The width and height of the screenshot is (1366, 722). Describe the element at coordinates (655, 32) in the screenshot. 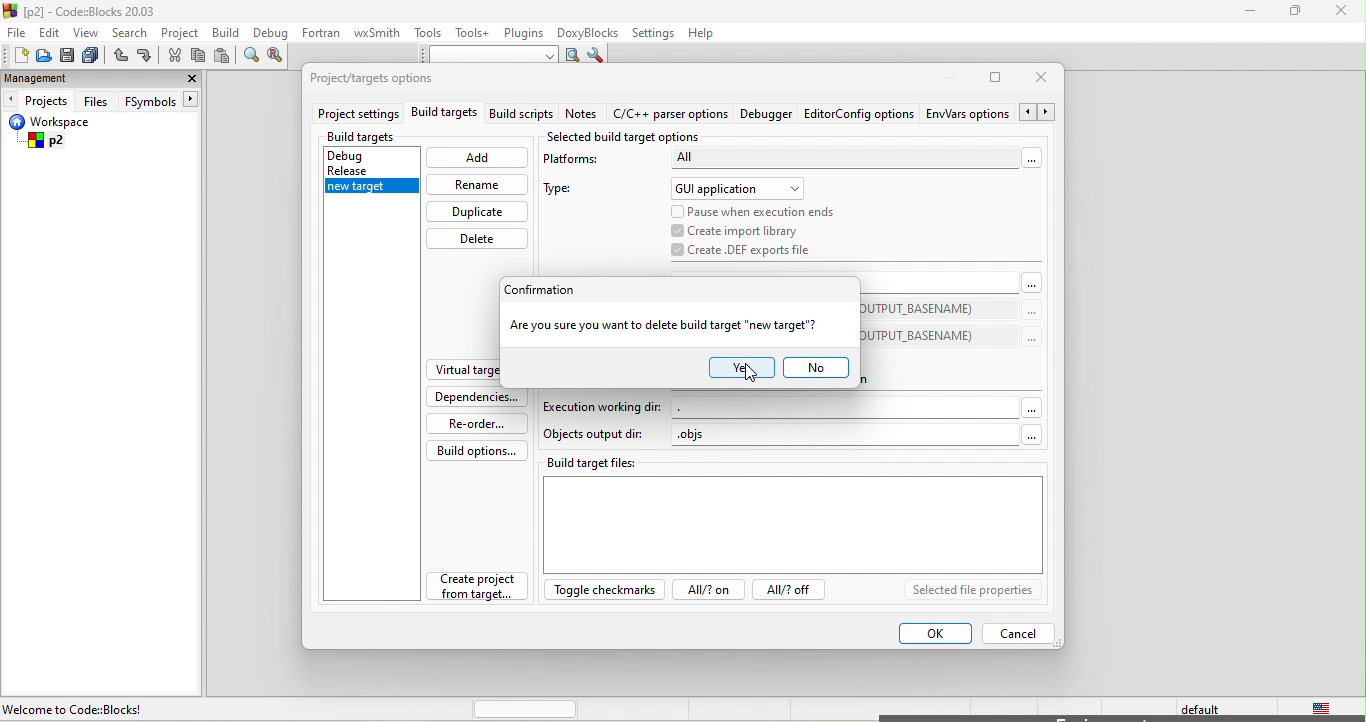

I see `settings` at that location.